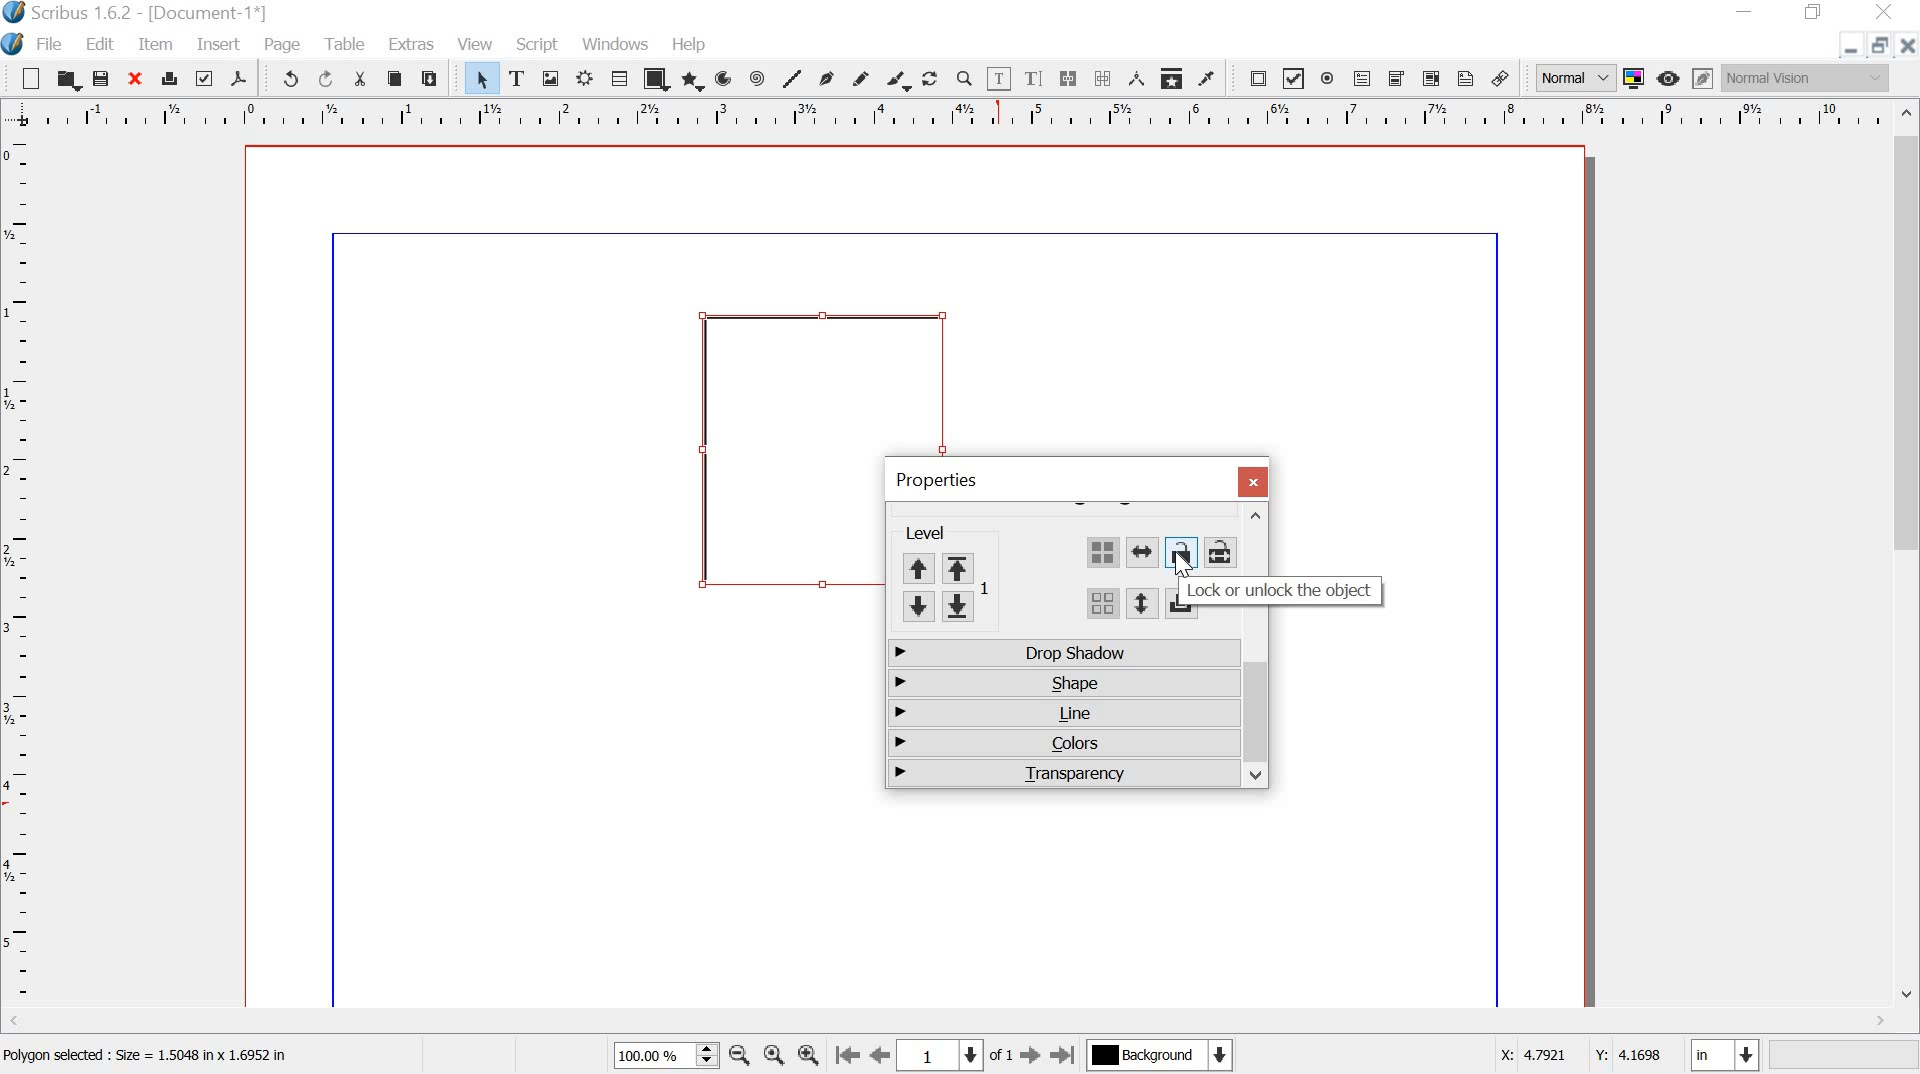 The image size is (1920, 1074). I want to click on help, so click(692, 46).